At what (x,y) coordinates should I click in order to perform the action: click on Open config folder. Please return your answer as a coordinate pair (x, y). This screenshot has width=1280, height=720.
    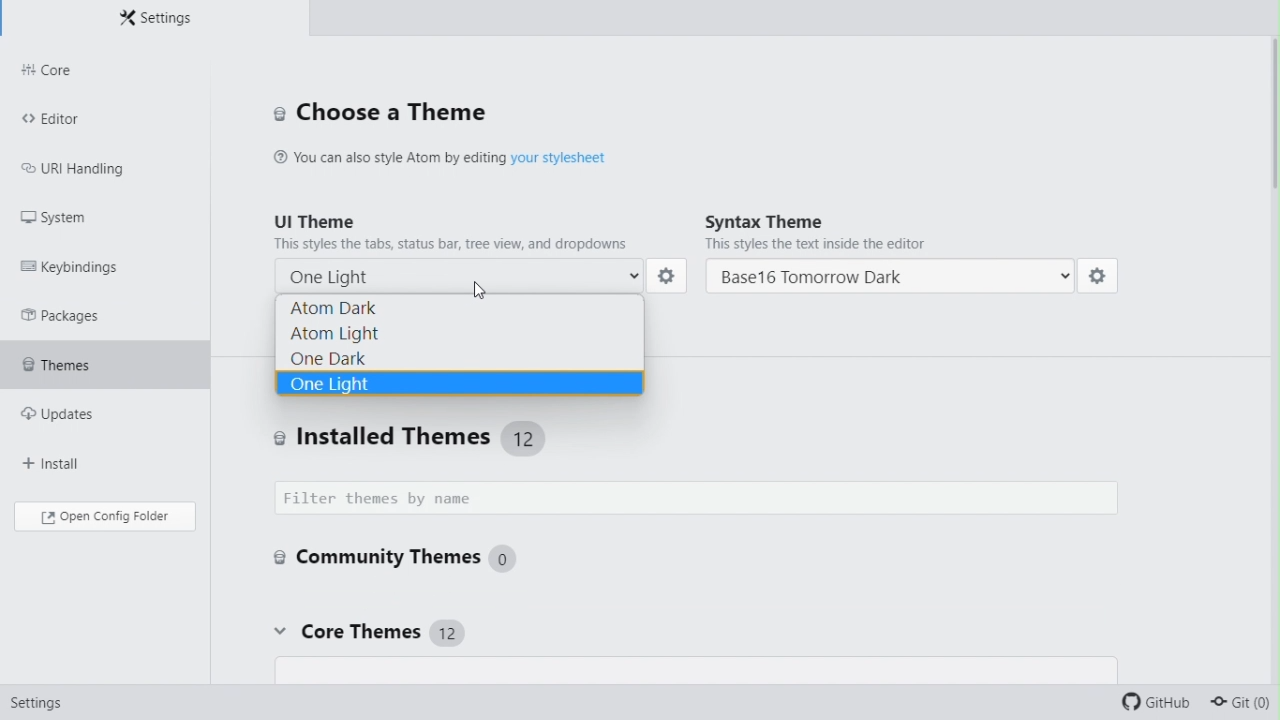
    Looking at the image, I should click on (103, 516).